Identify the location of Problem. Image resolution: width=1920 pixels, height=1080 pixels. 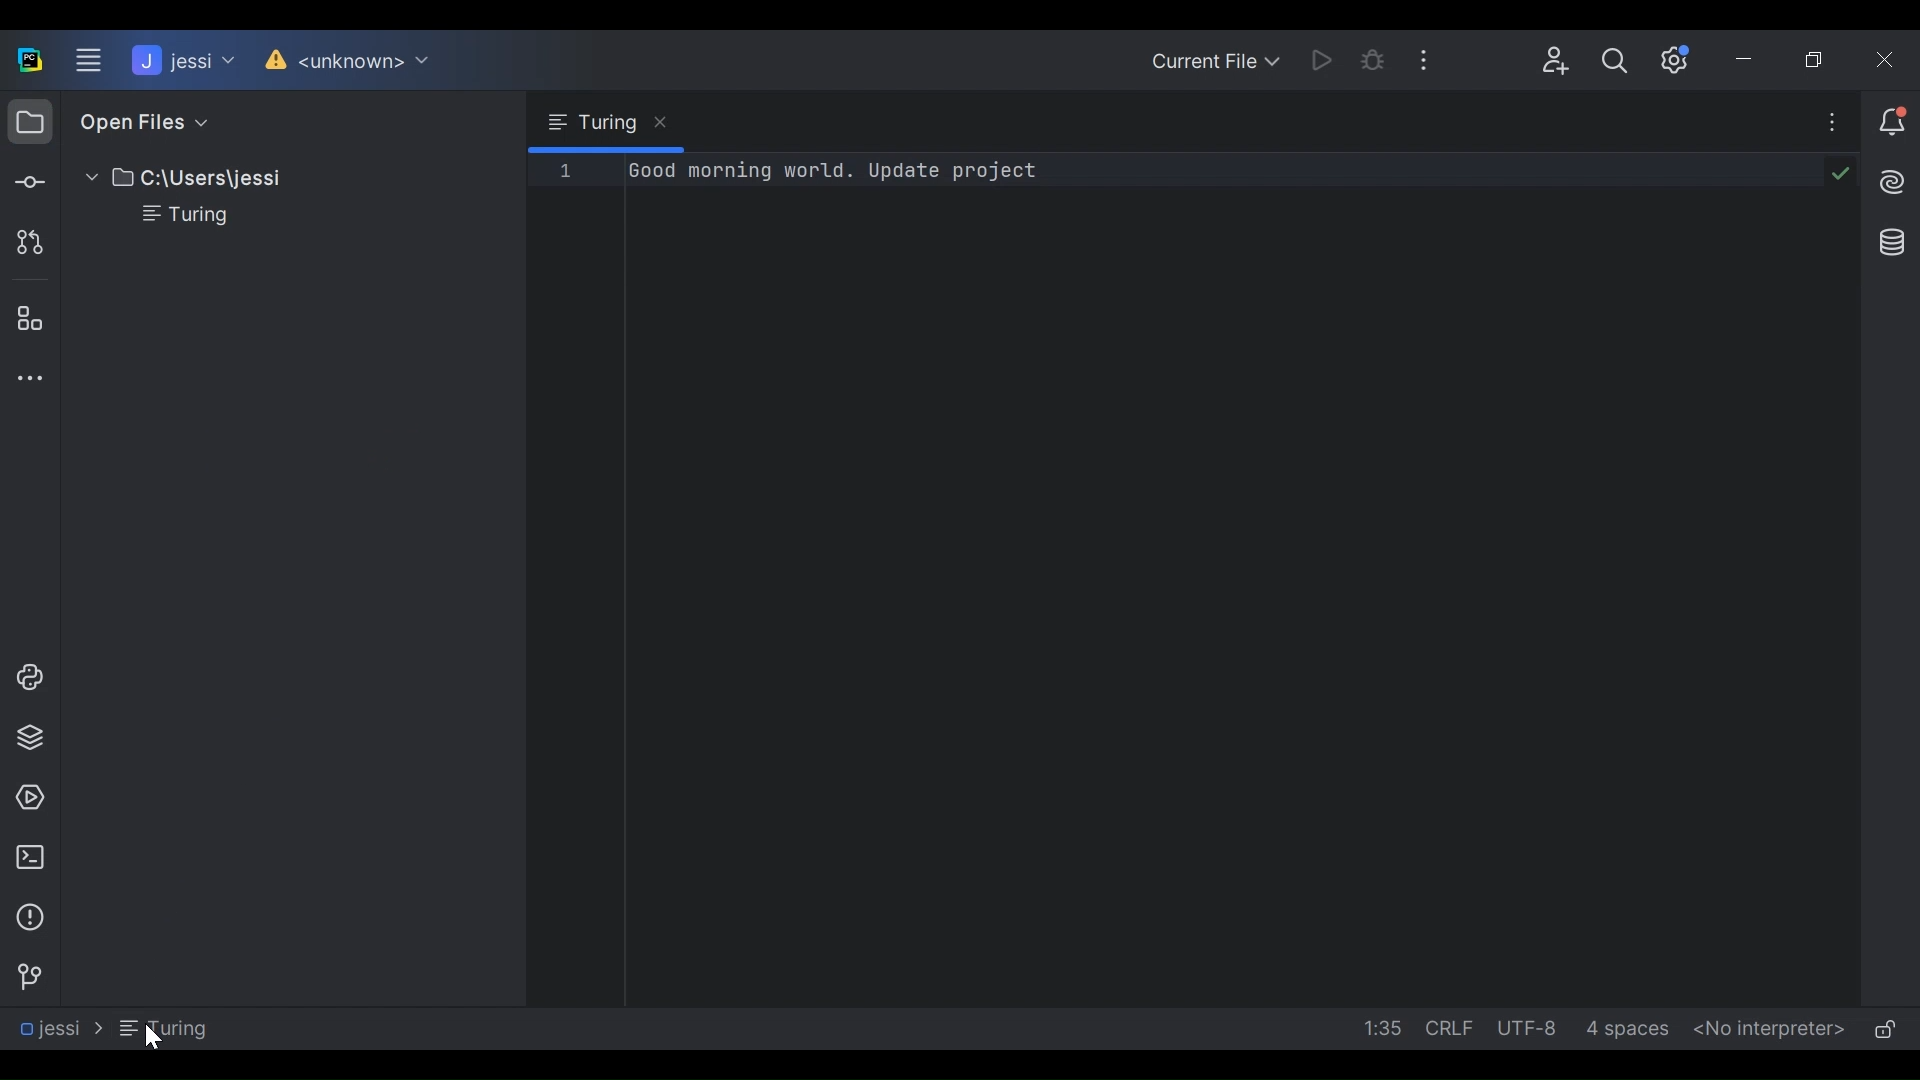
(28, 917).